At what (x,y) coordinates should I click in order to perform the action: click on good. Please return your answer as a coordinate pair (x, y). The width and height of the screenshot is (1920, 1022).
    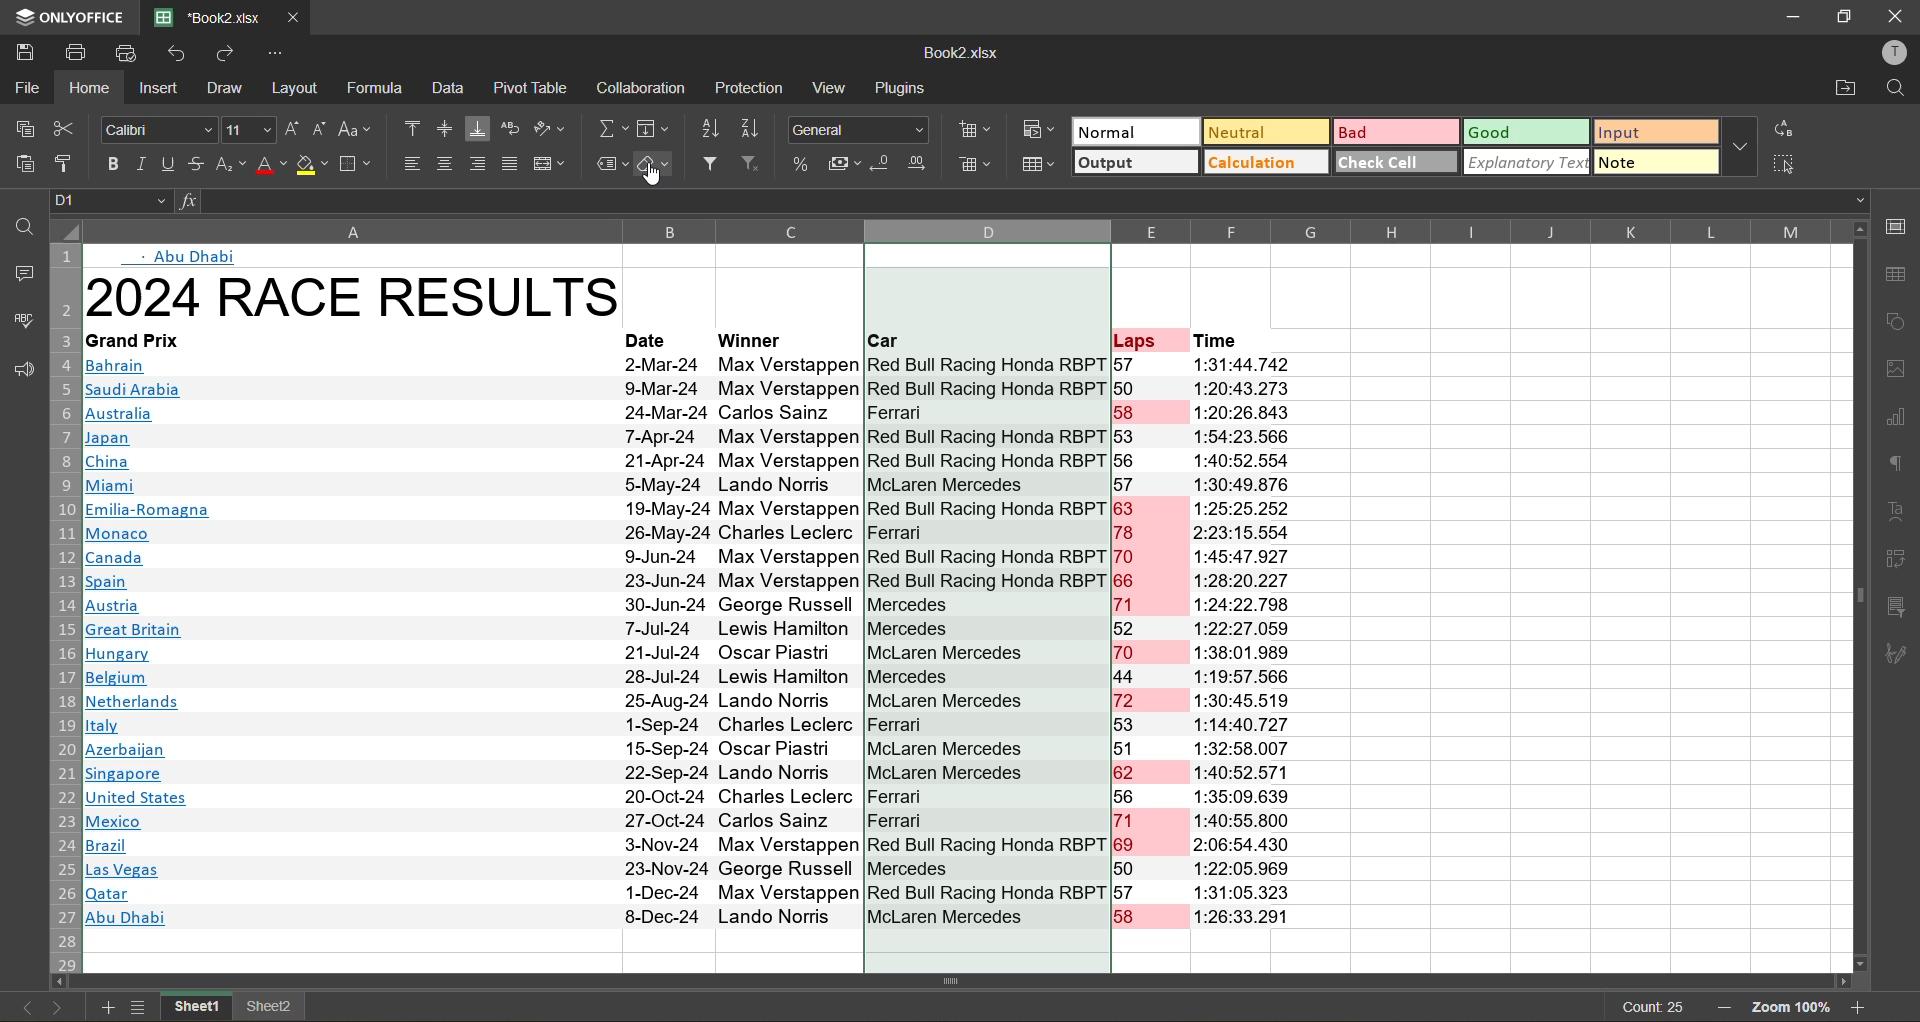
    Looking at the image, I should click on (1524, 133).